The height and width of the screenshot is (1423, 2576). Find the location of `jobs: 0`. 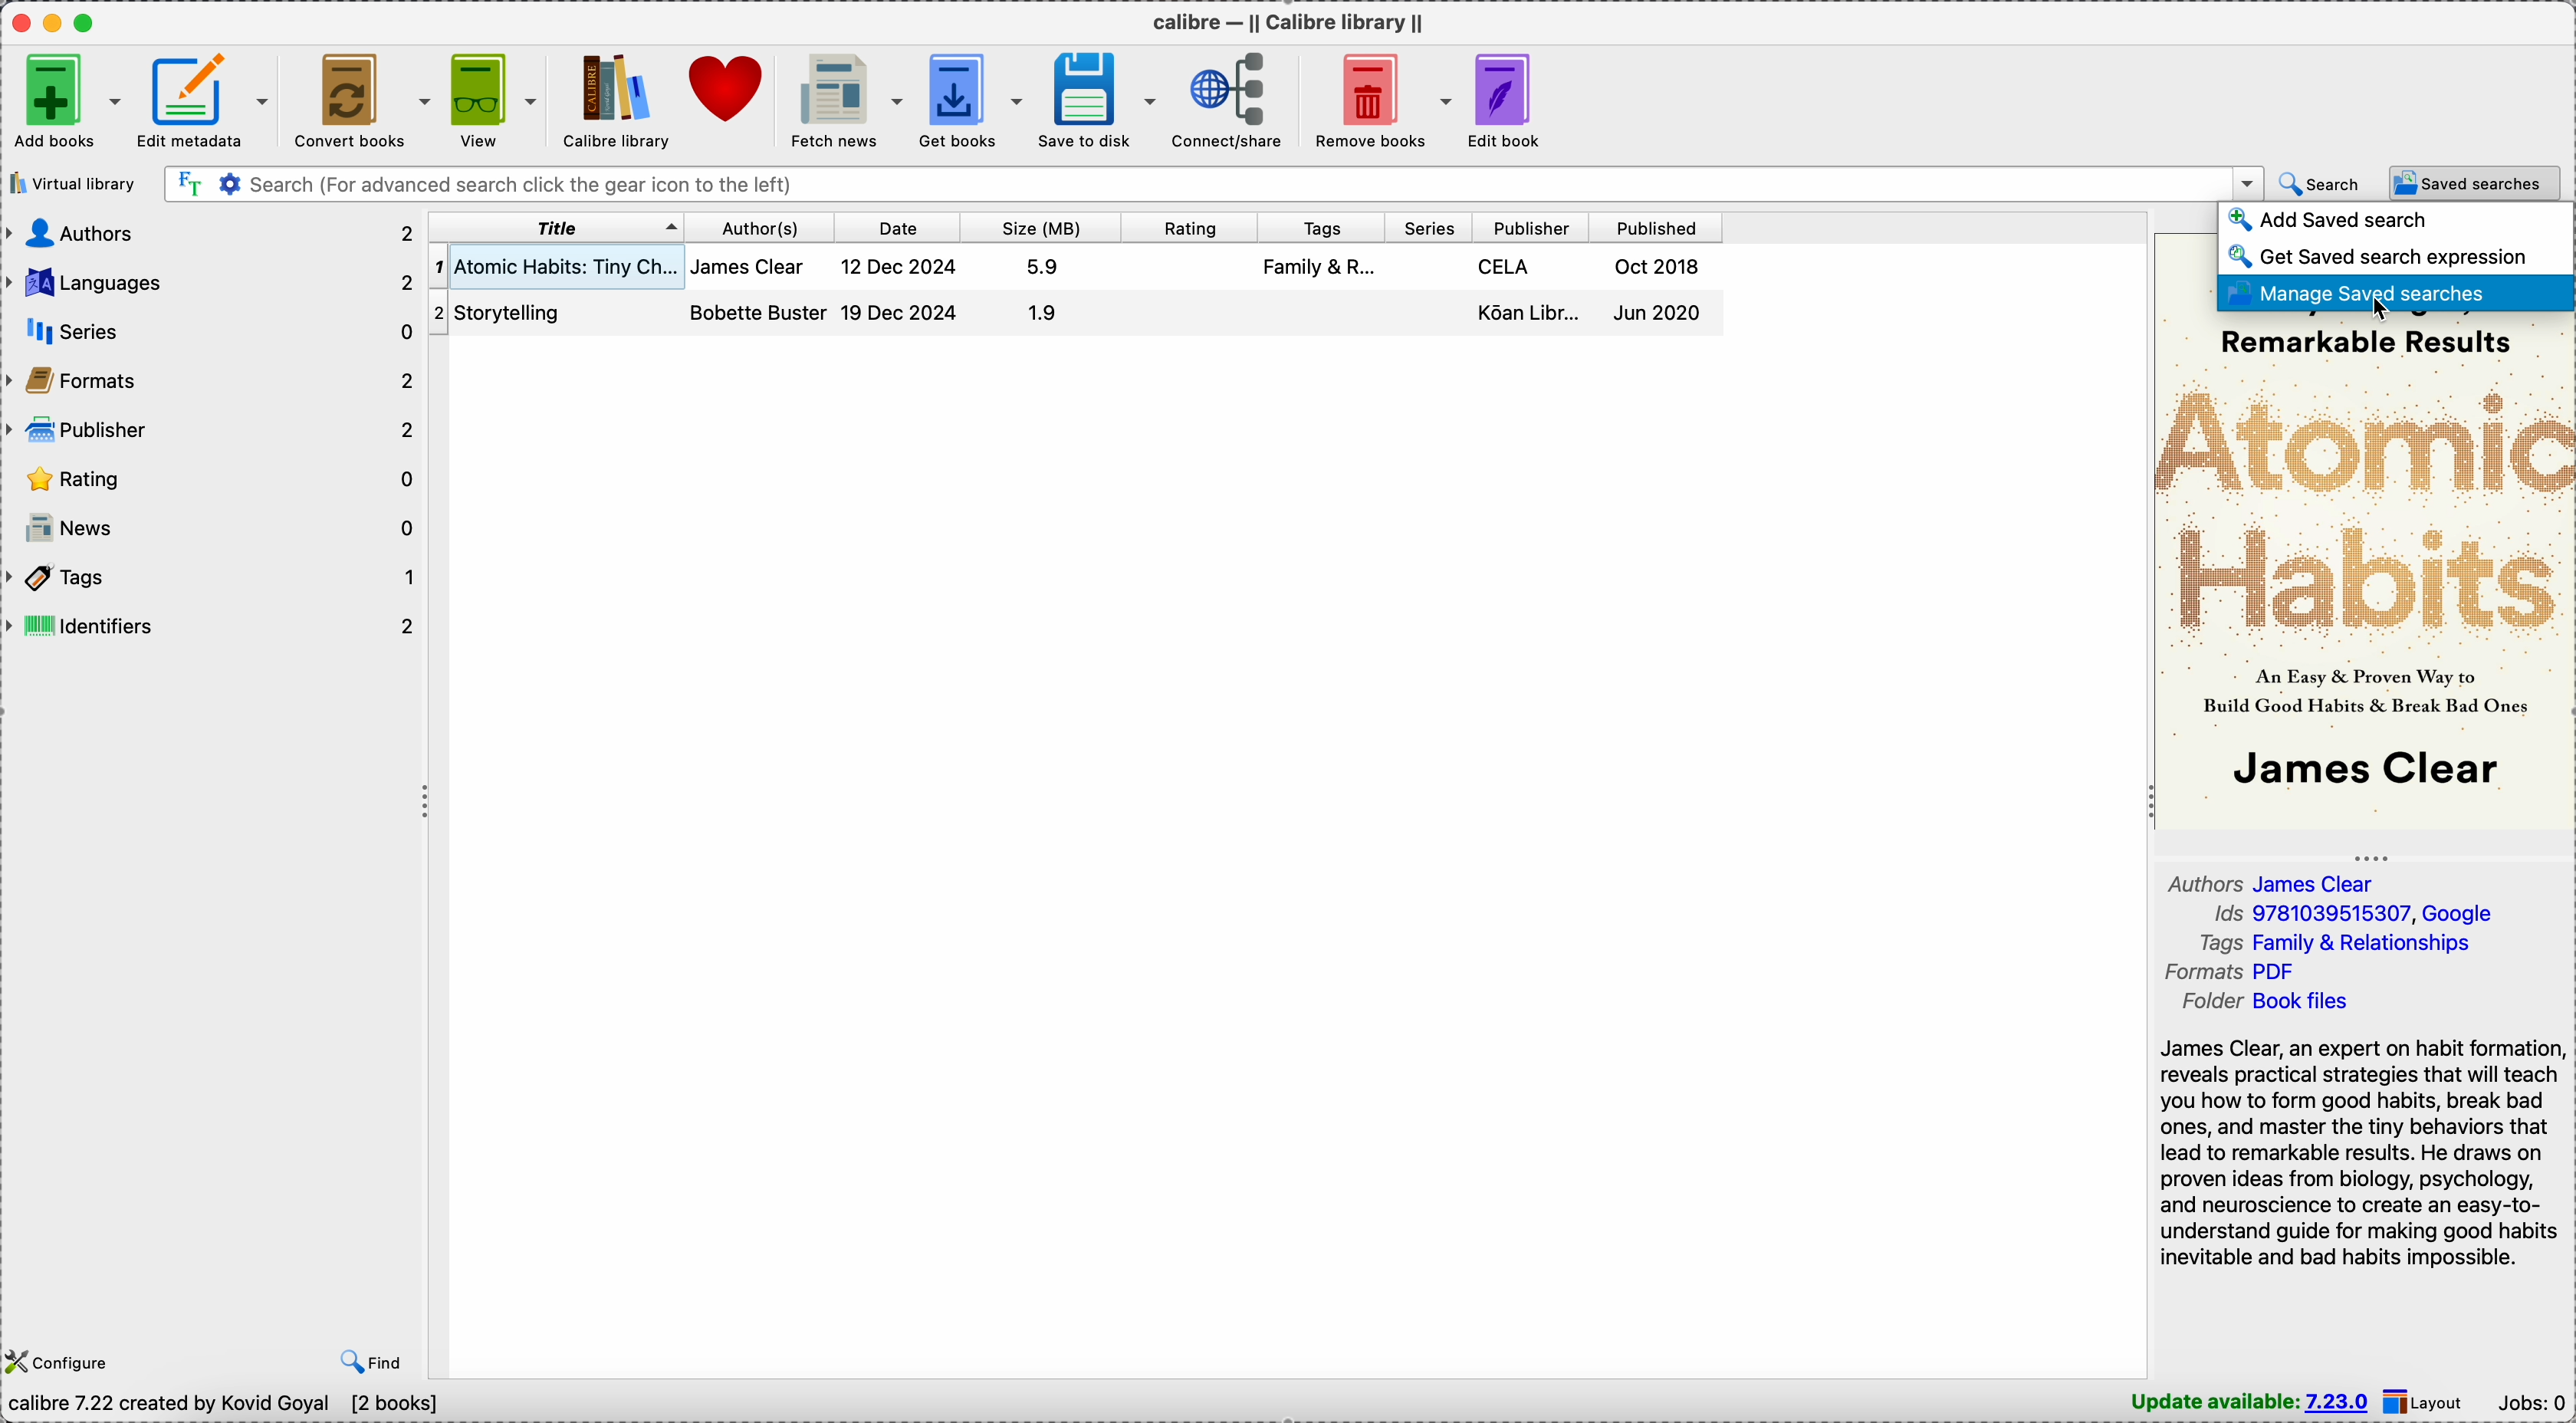

jobs: 0 is located at coordinates (2534, 1405).